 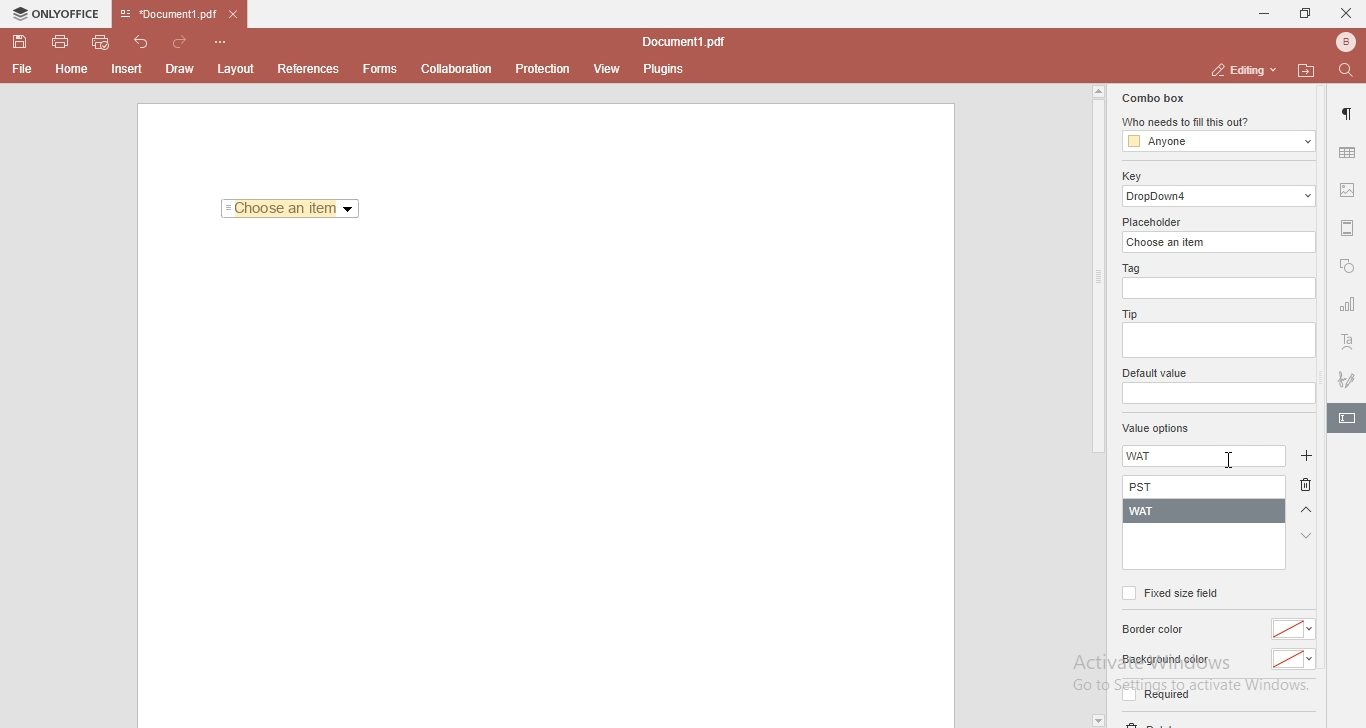 I want to click on tag, so click(x=1129, y=269).